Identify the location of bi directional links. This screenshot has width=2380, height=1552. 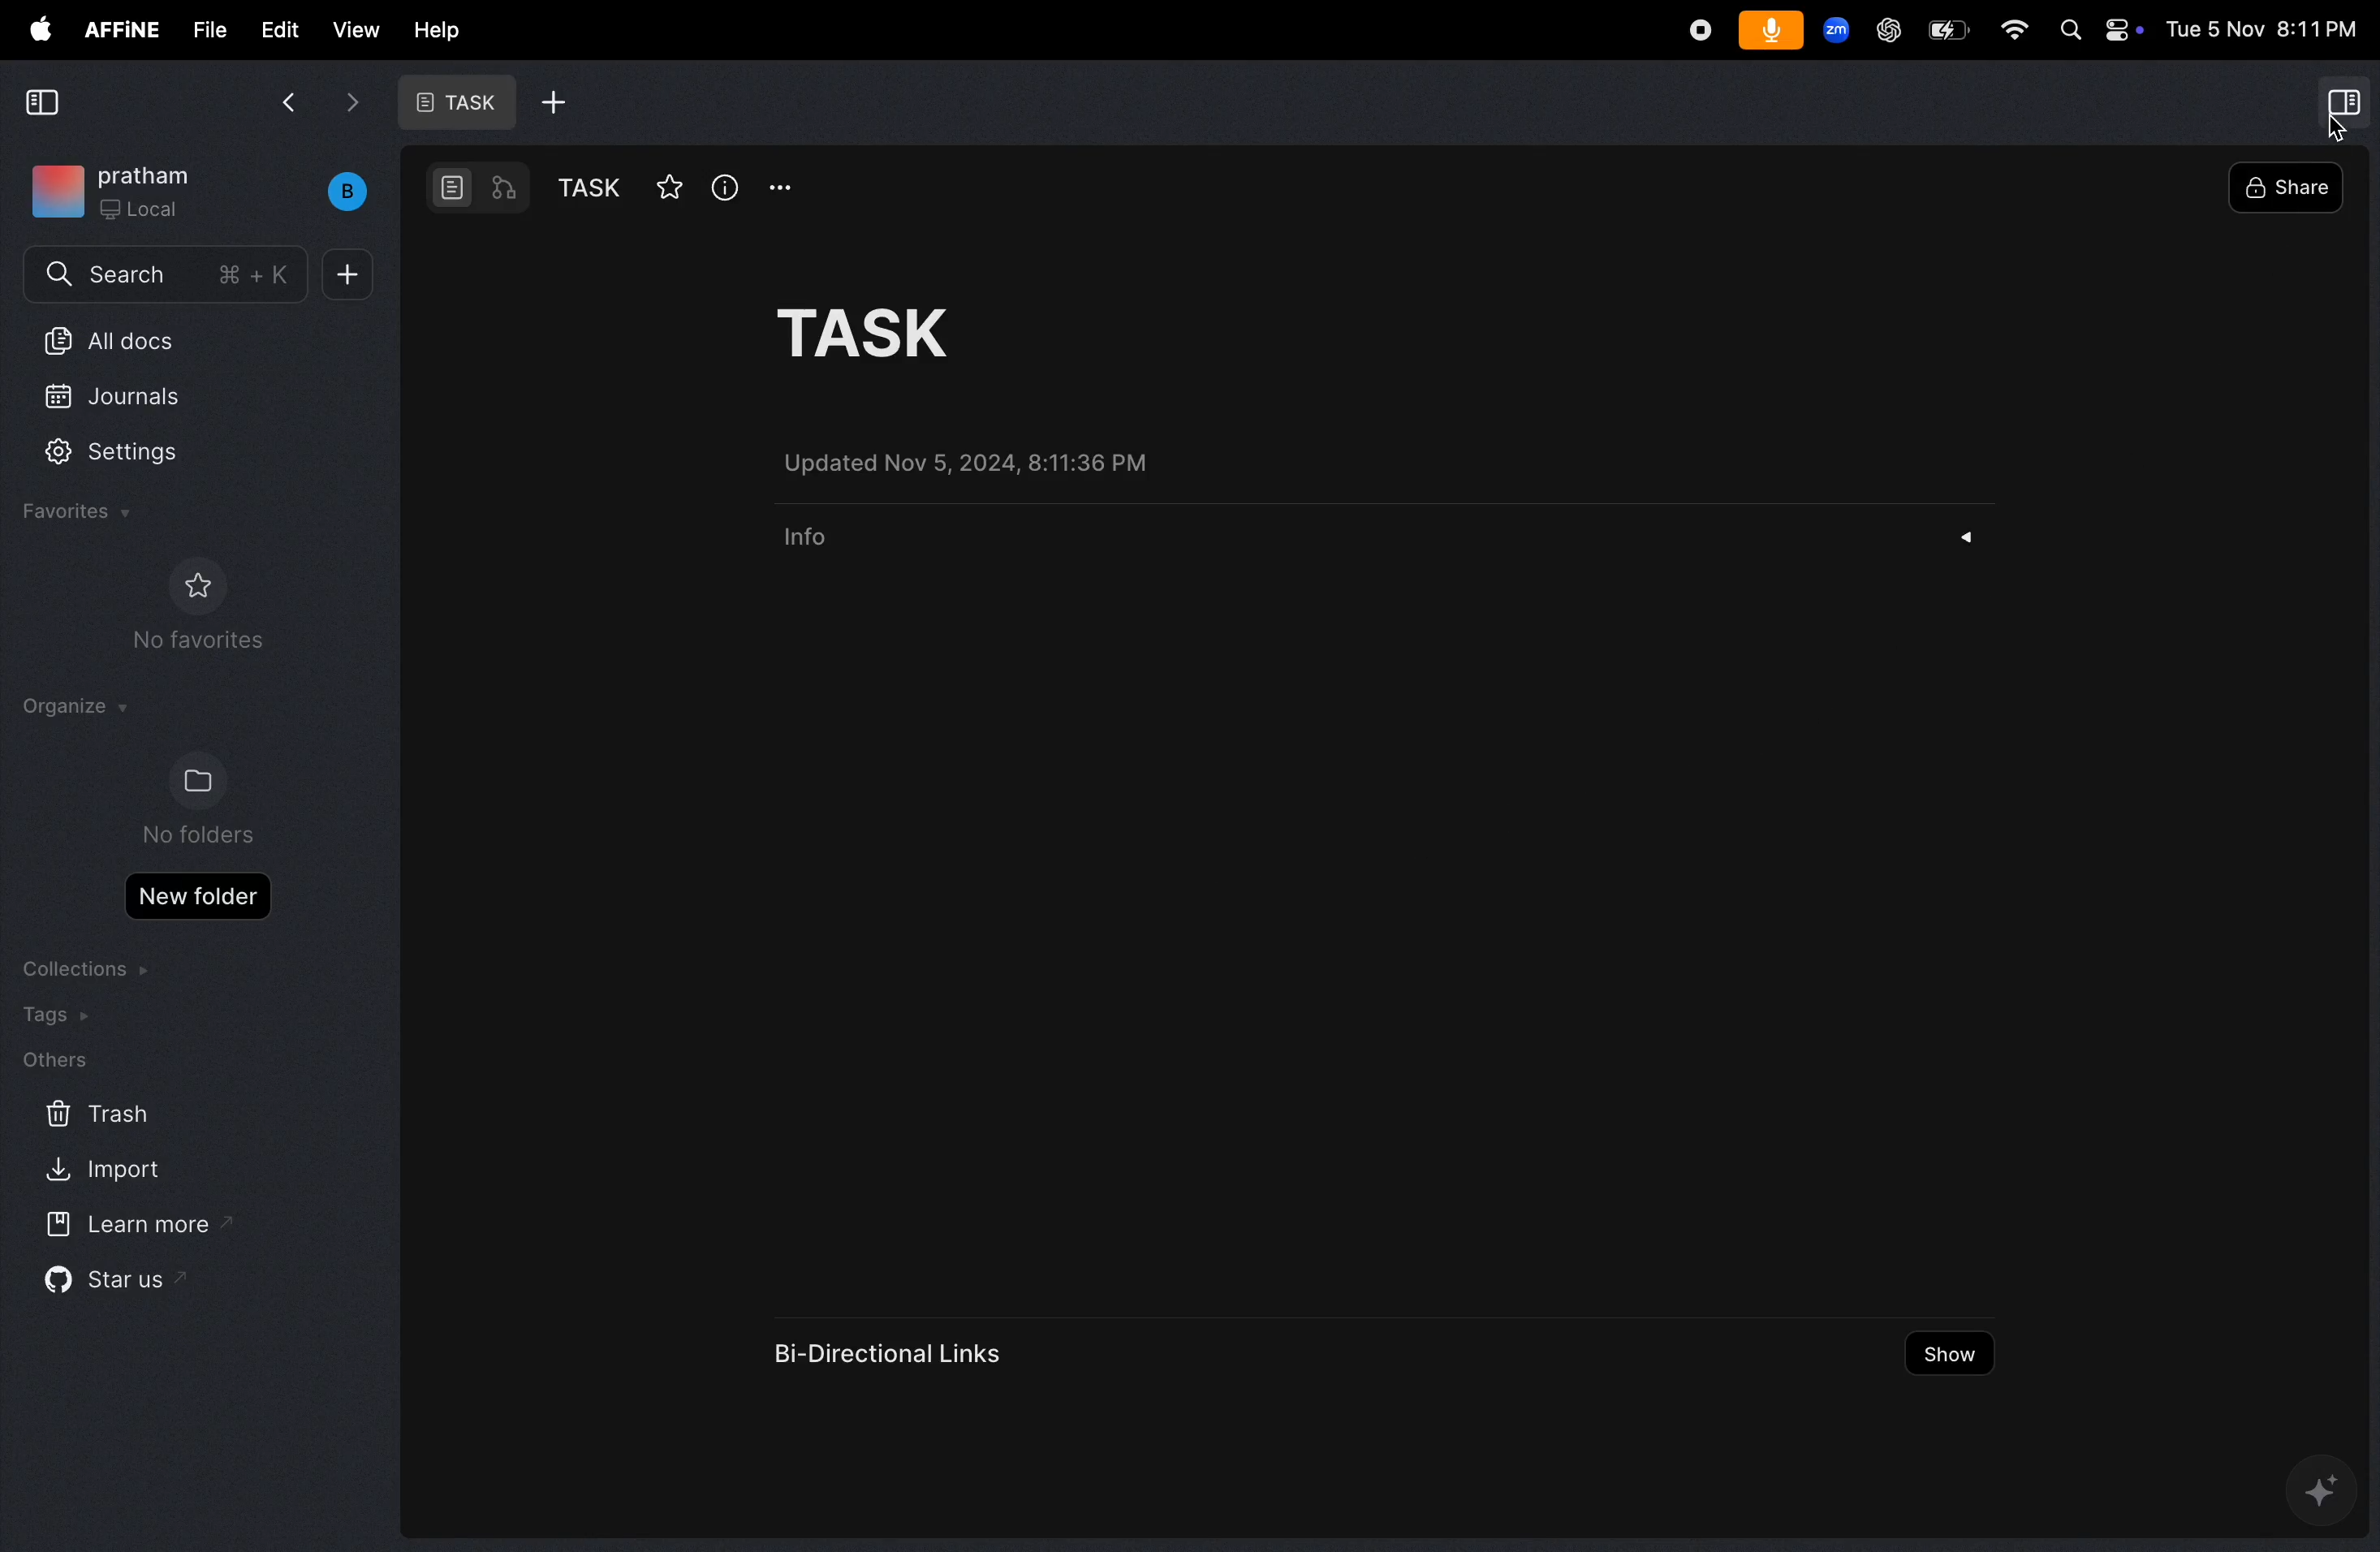
(896, 1360).